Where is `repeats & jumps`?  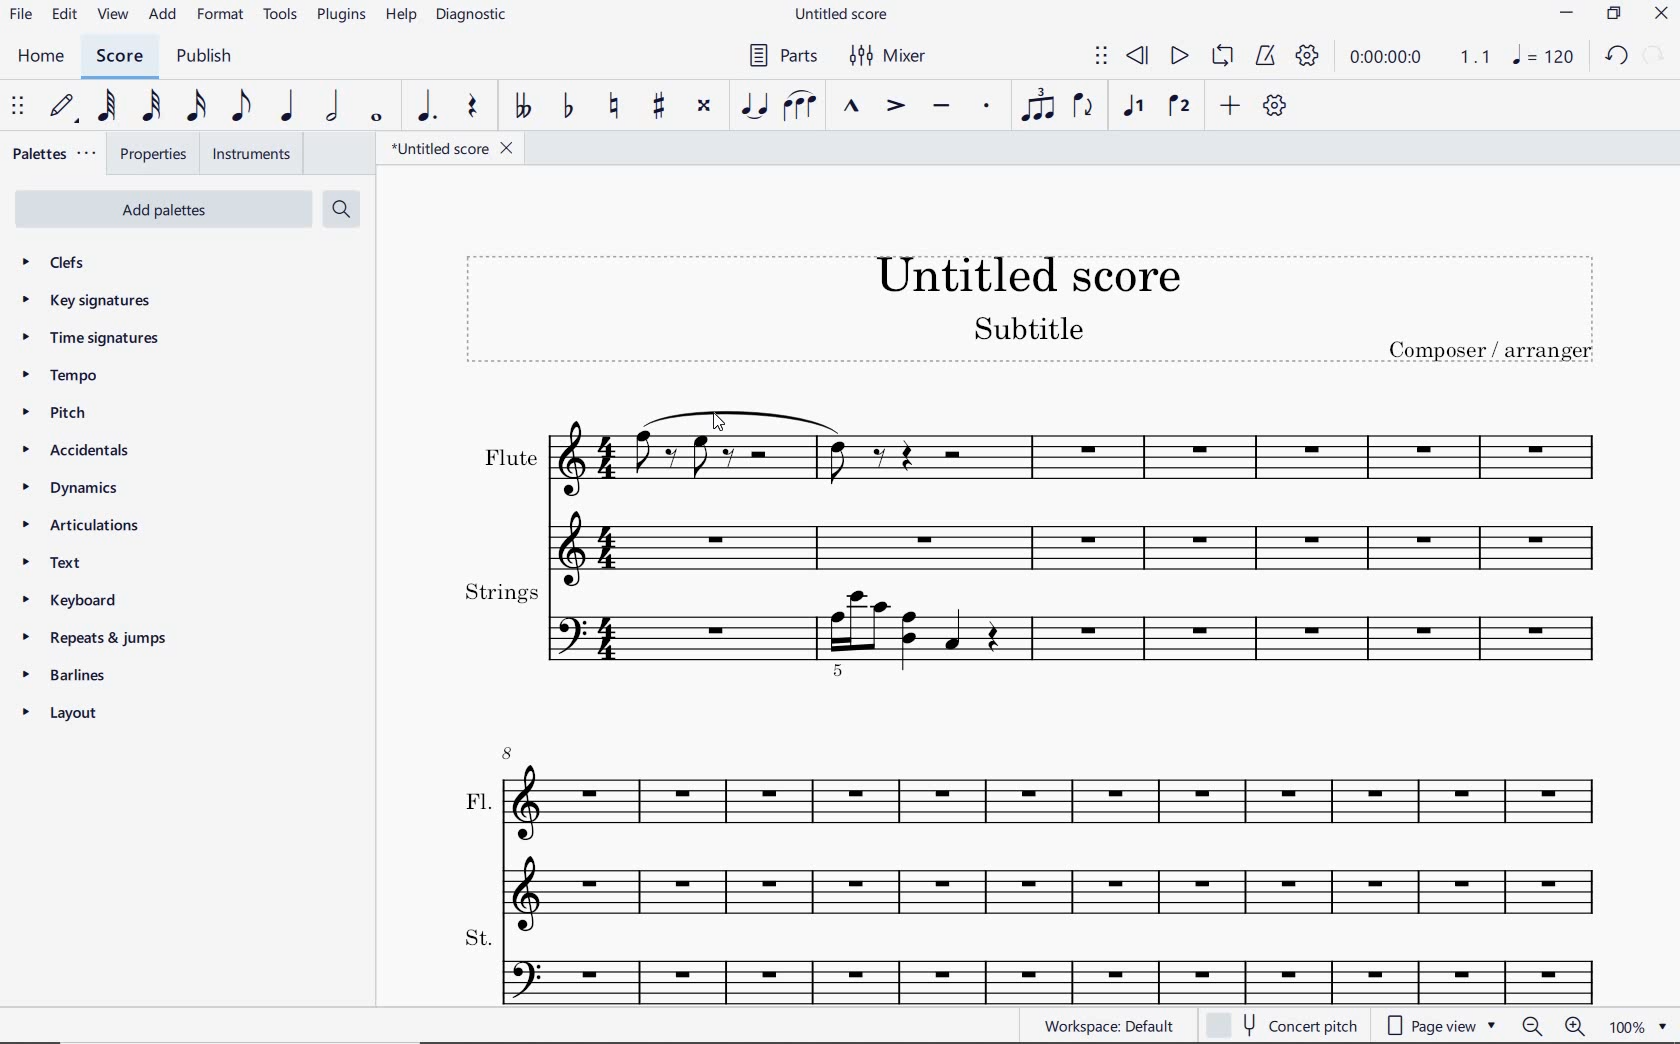
repeats & jumps is located at coordinates (101, 639).